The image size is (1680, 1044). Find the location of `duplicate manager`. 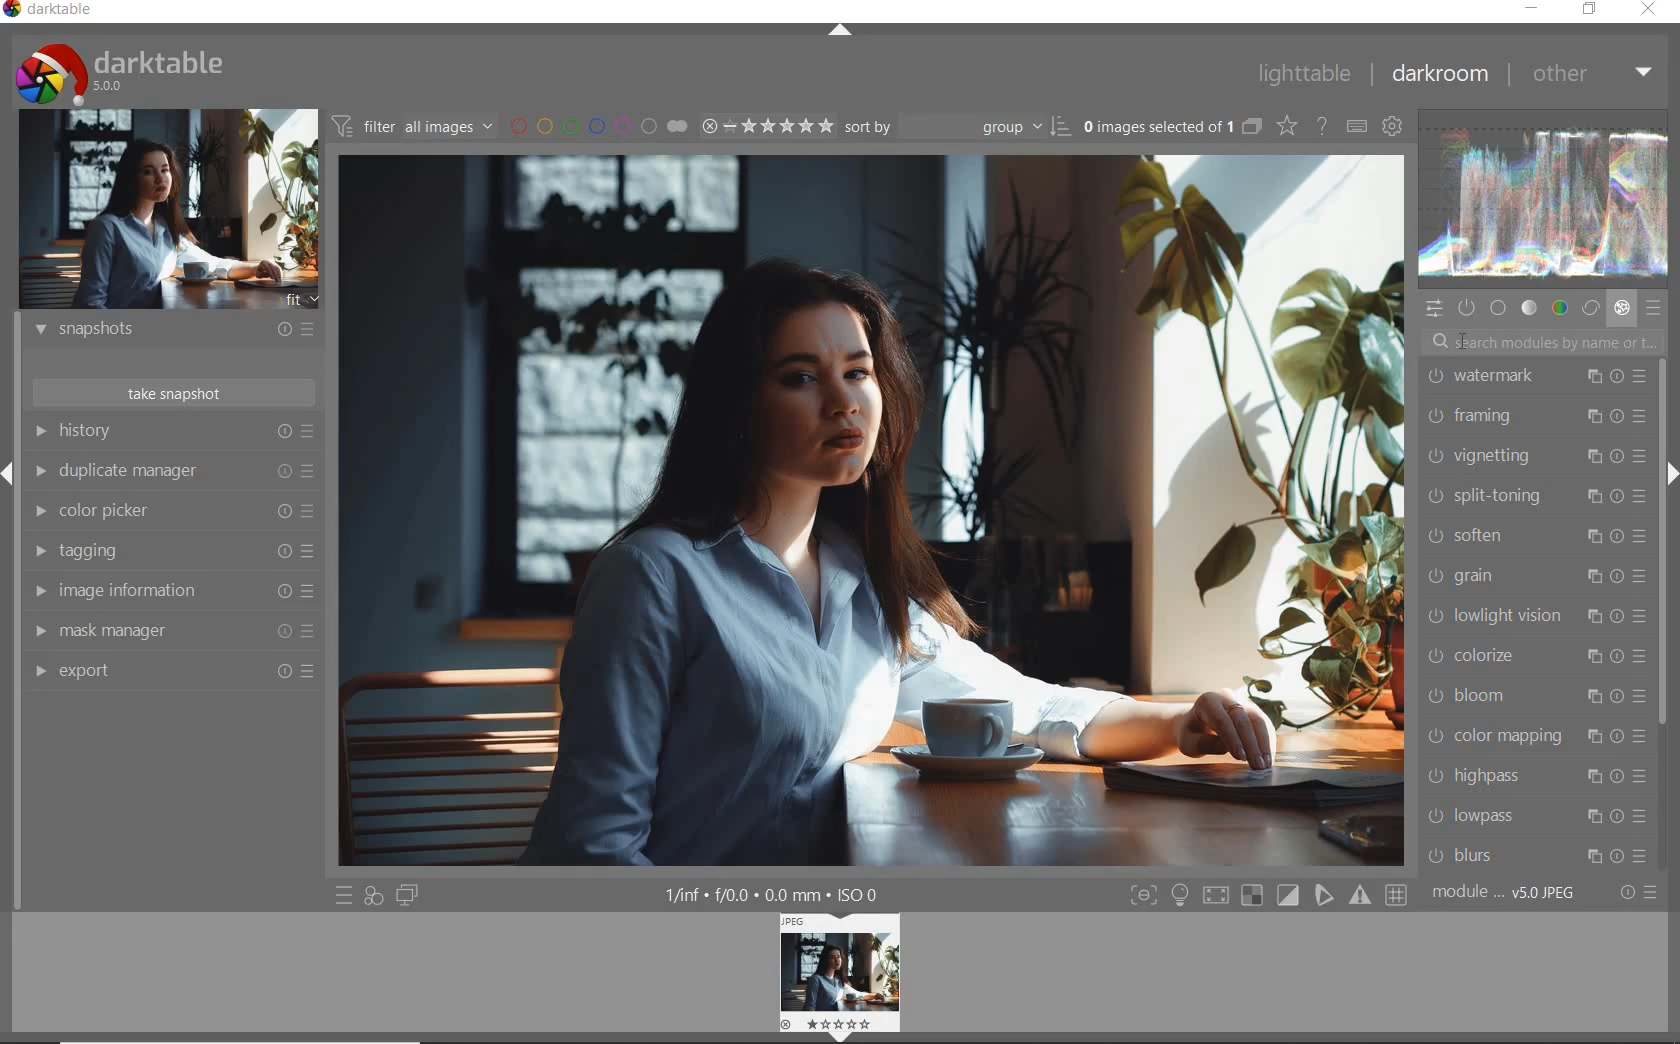

duplicate manager is located at coordinates (175, 471).